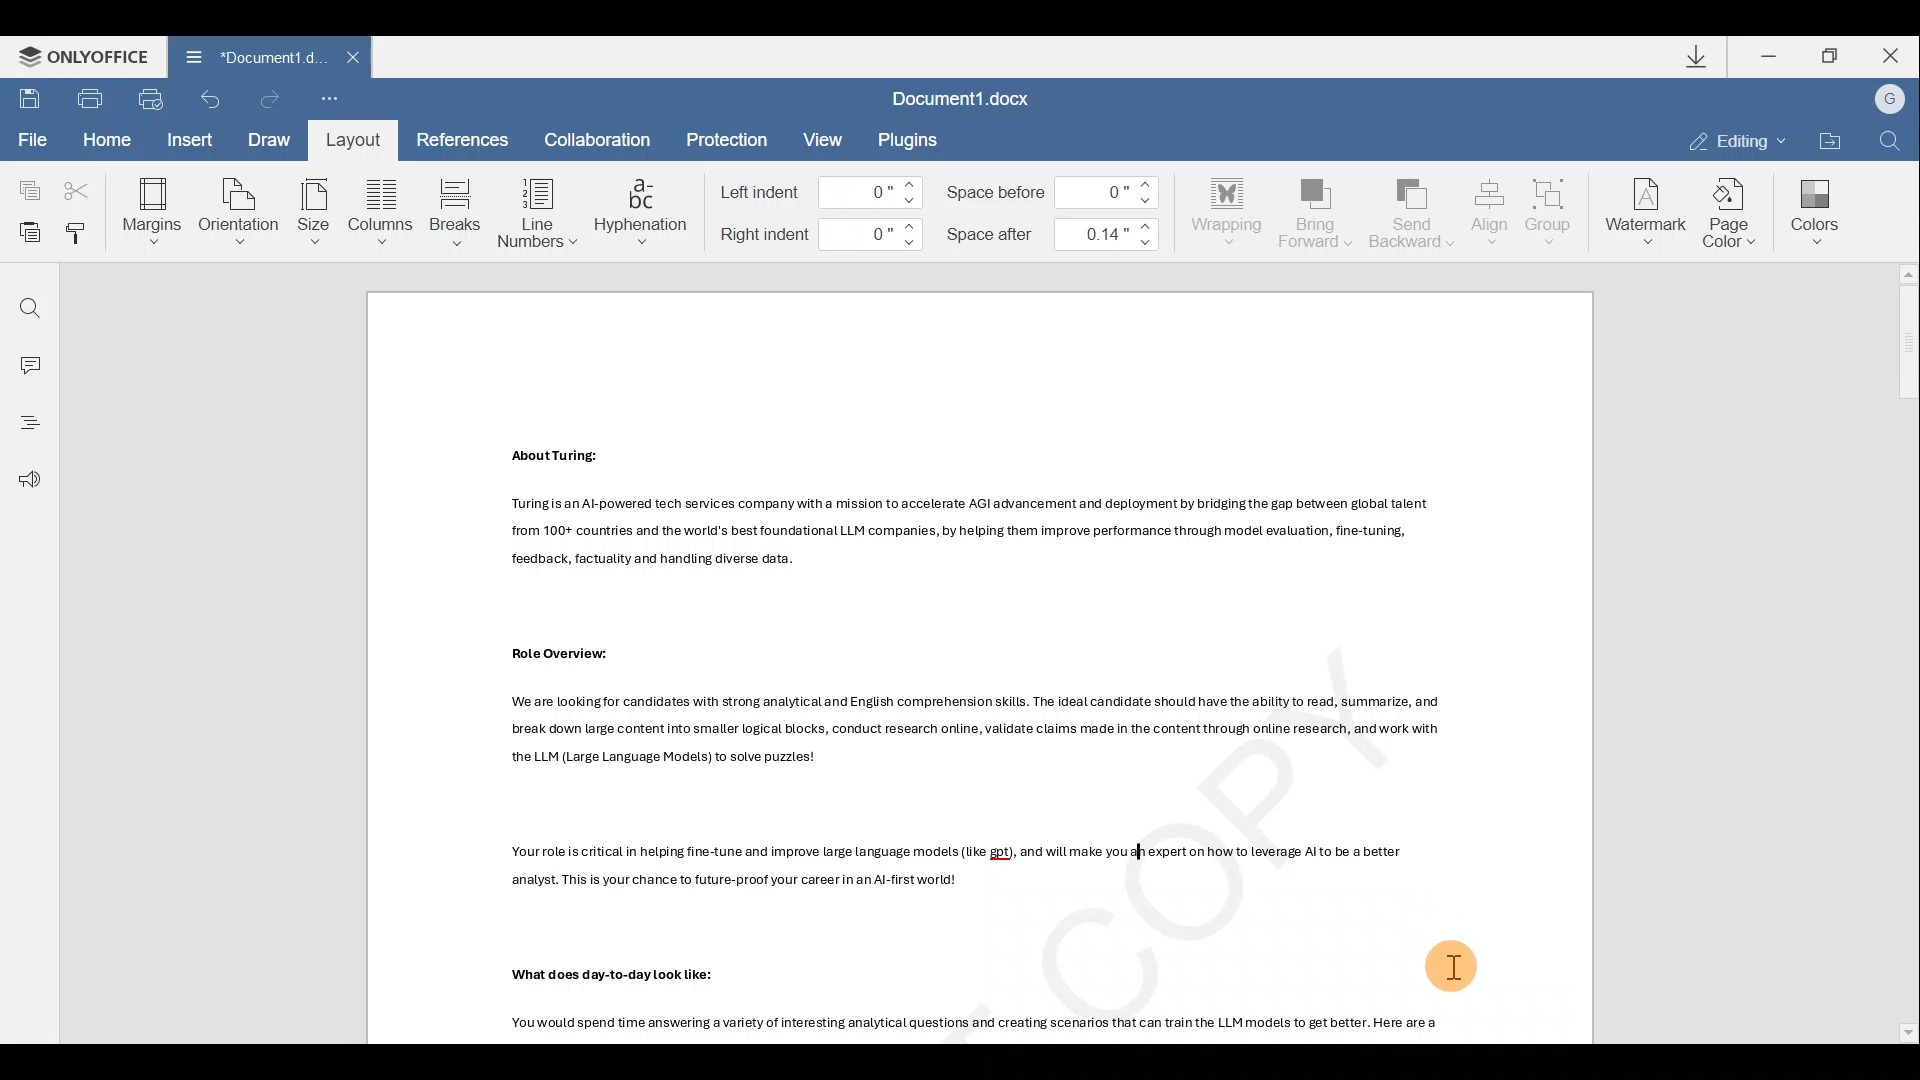 This screenshot has height=1080, width=1920. Describe the element at coordinates (826, 237) in the screenshot. I see `Right indent` at that location.